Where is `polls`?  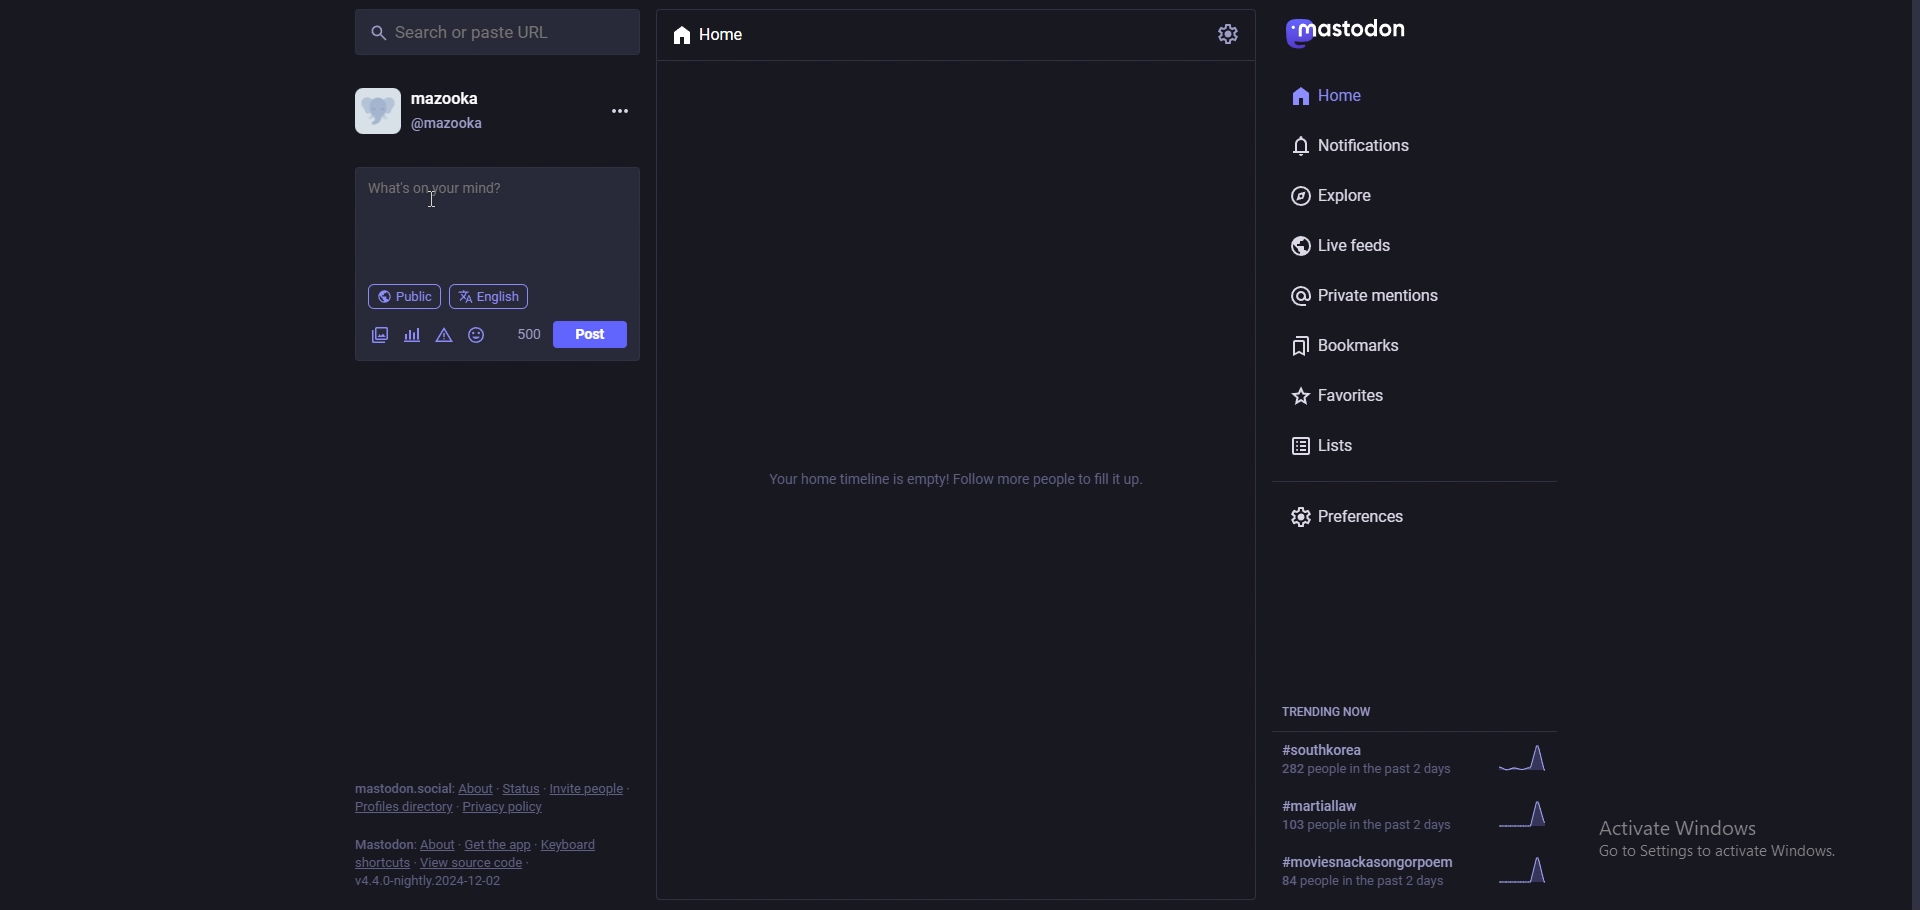 polls is located at coordinates (411, 335).